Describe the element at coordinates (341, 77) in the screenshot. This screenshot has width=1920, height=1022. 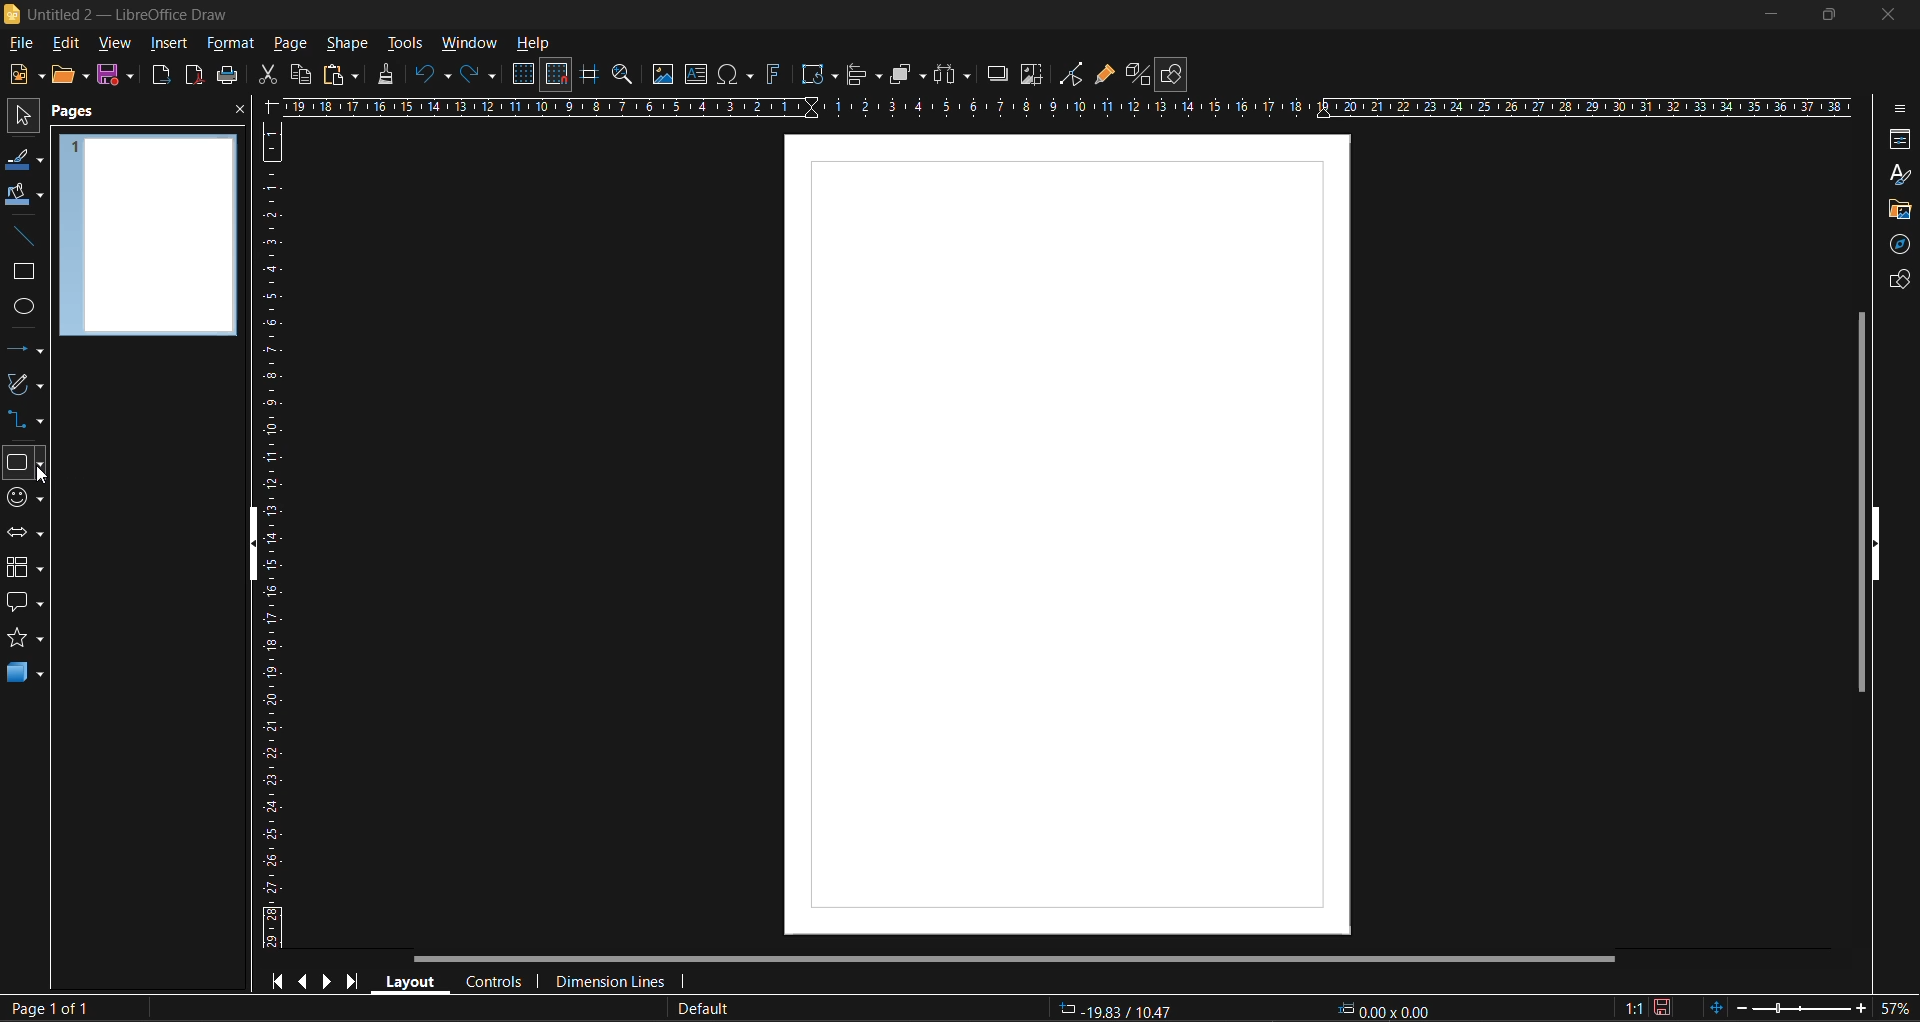
I see `paste` at that location.